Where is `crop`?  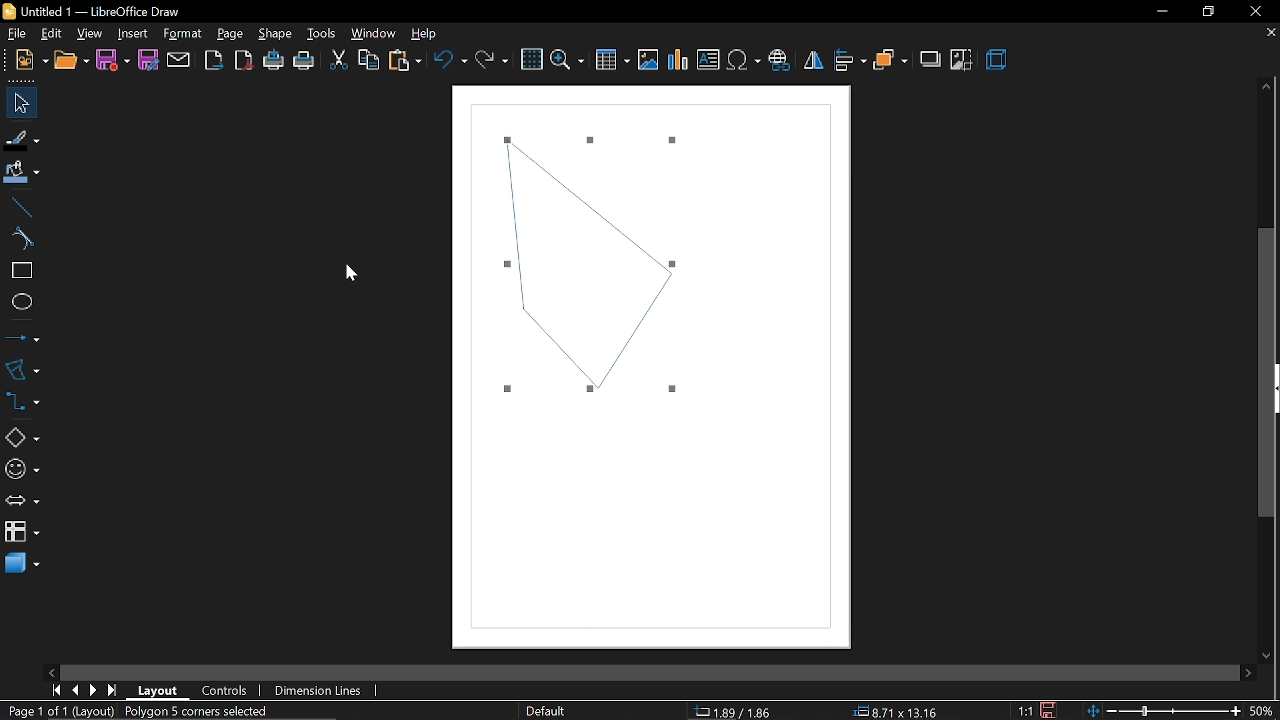
crop is located at coordinates (961, 60).